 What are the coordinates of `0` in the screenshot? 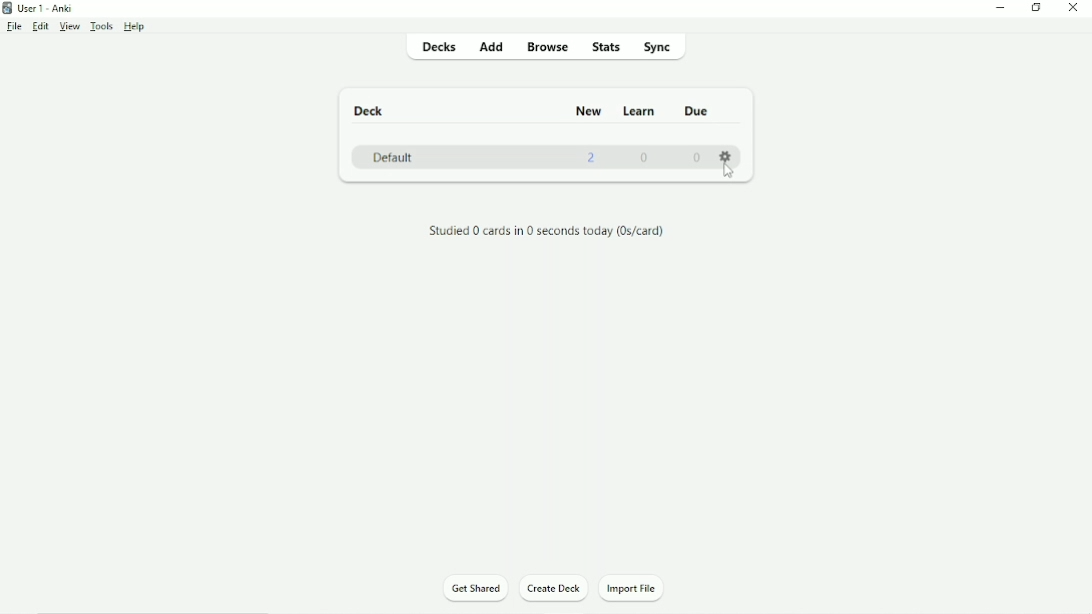 It's located at (696, 158).